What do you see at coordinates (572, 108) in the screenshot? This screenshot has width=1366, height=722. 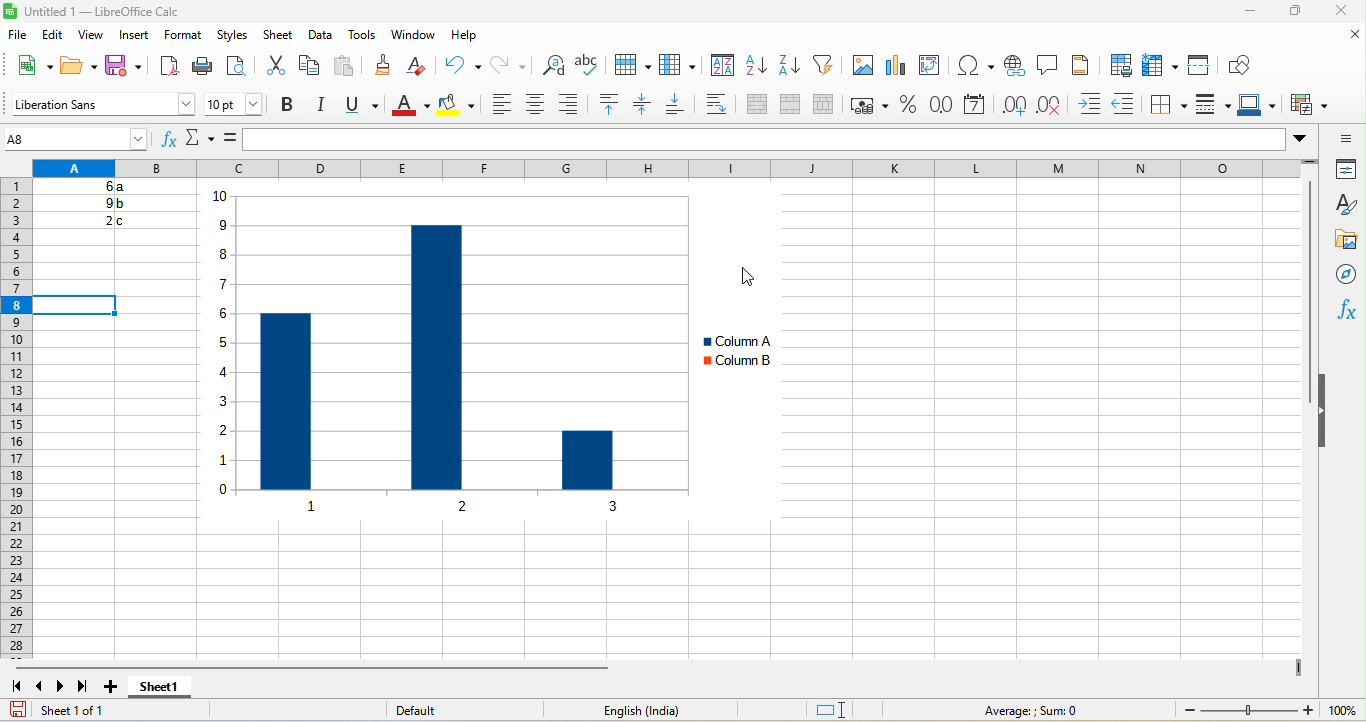 I see `align right` at bounding box center [572, 108].